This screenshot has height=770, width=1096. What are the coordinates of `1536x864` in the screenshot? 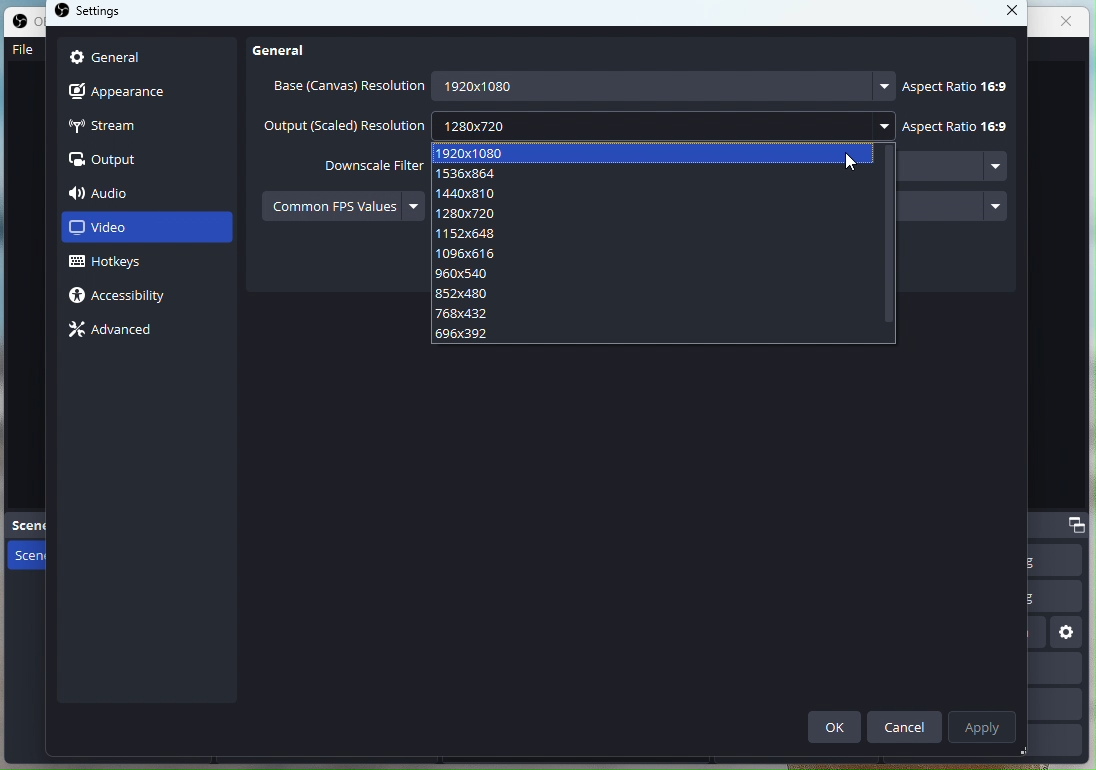 It's located at (659, 175).